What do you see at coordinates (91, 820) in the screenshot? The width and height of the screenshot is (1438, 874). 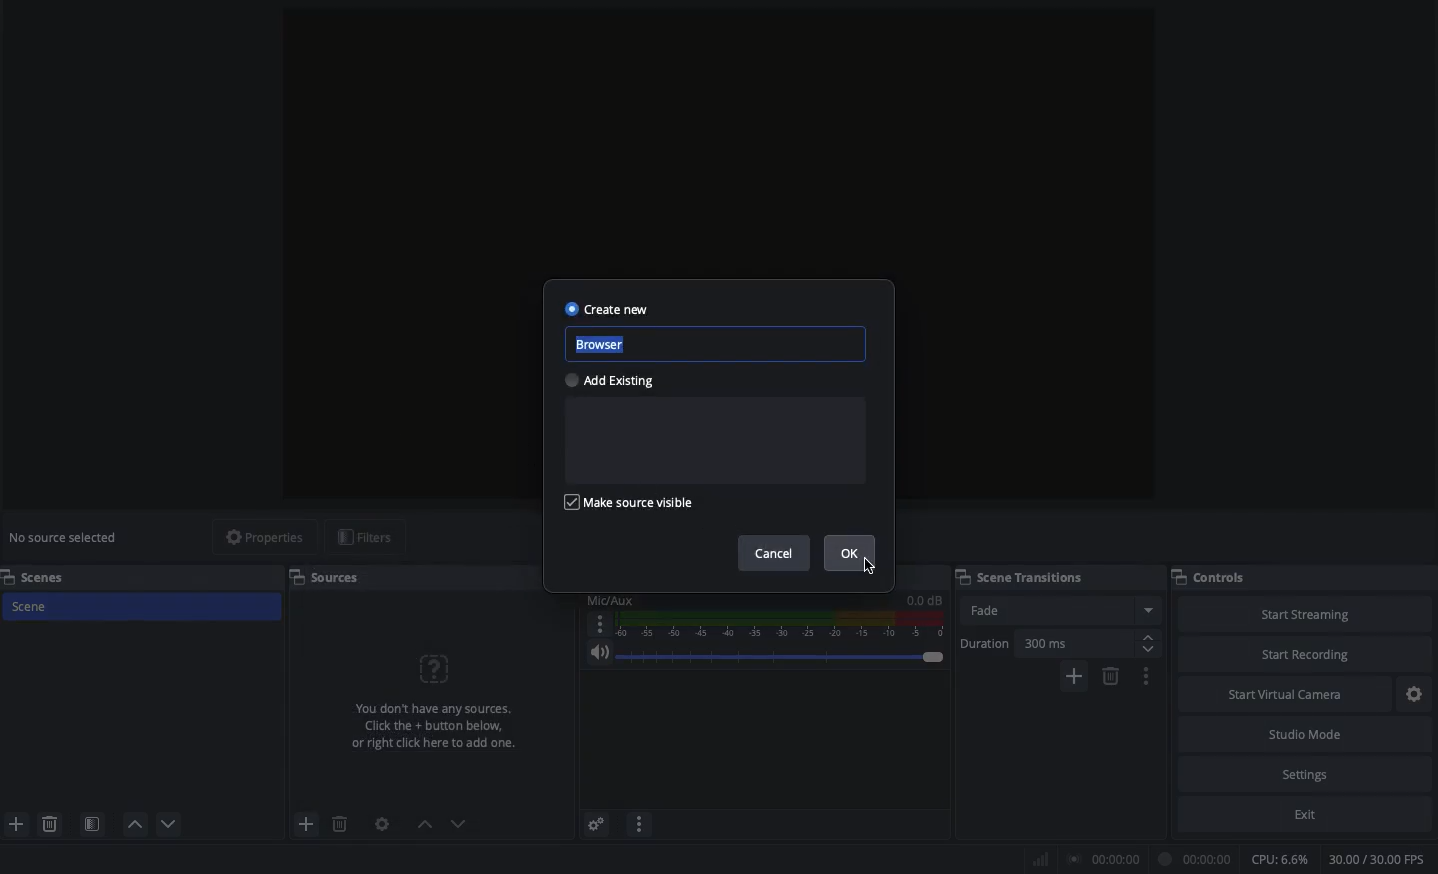 I see `Scene filter` at bounding box center [91, 820].